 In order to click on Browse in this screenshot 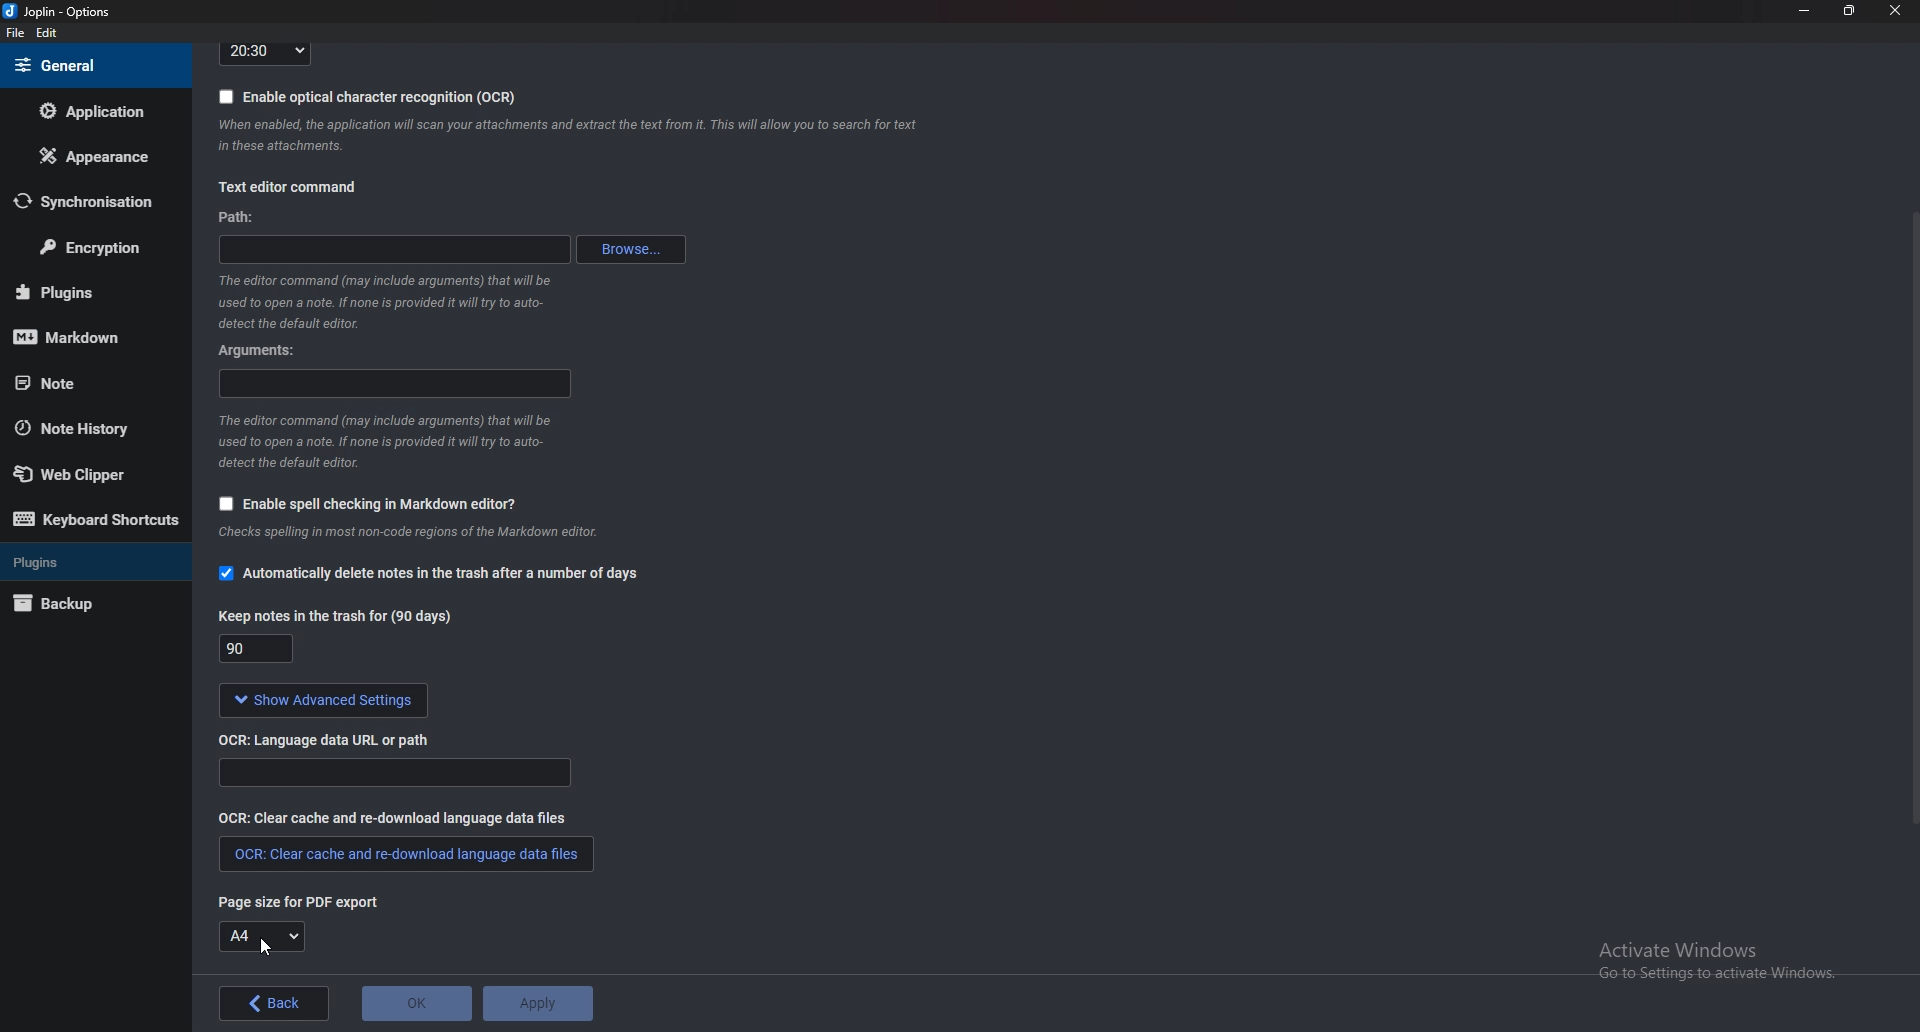, I will do `click(634, 249)`.